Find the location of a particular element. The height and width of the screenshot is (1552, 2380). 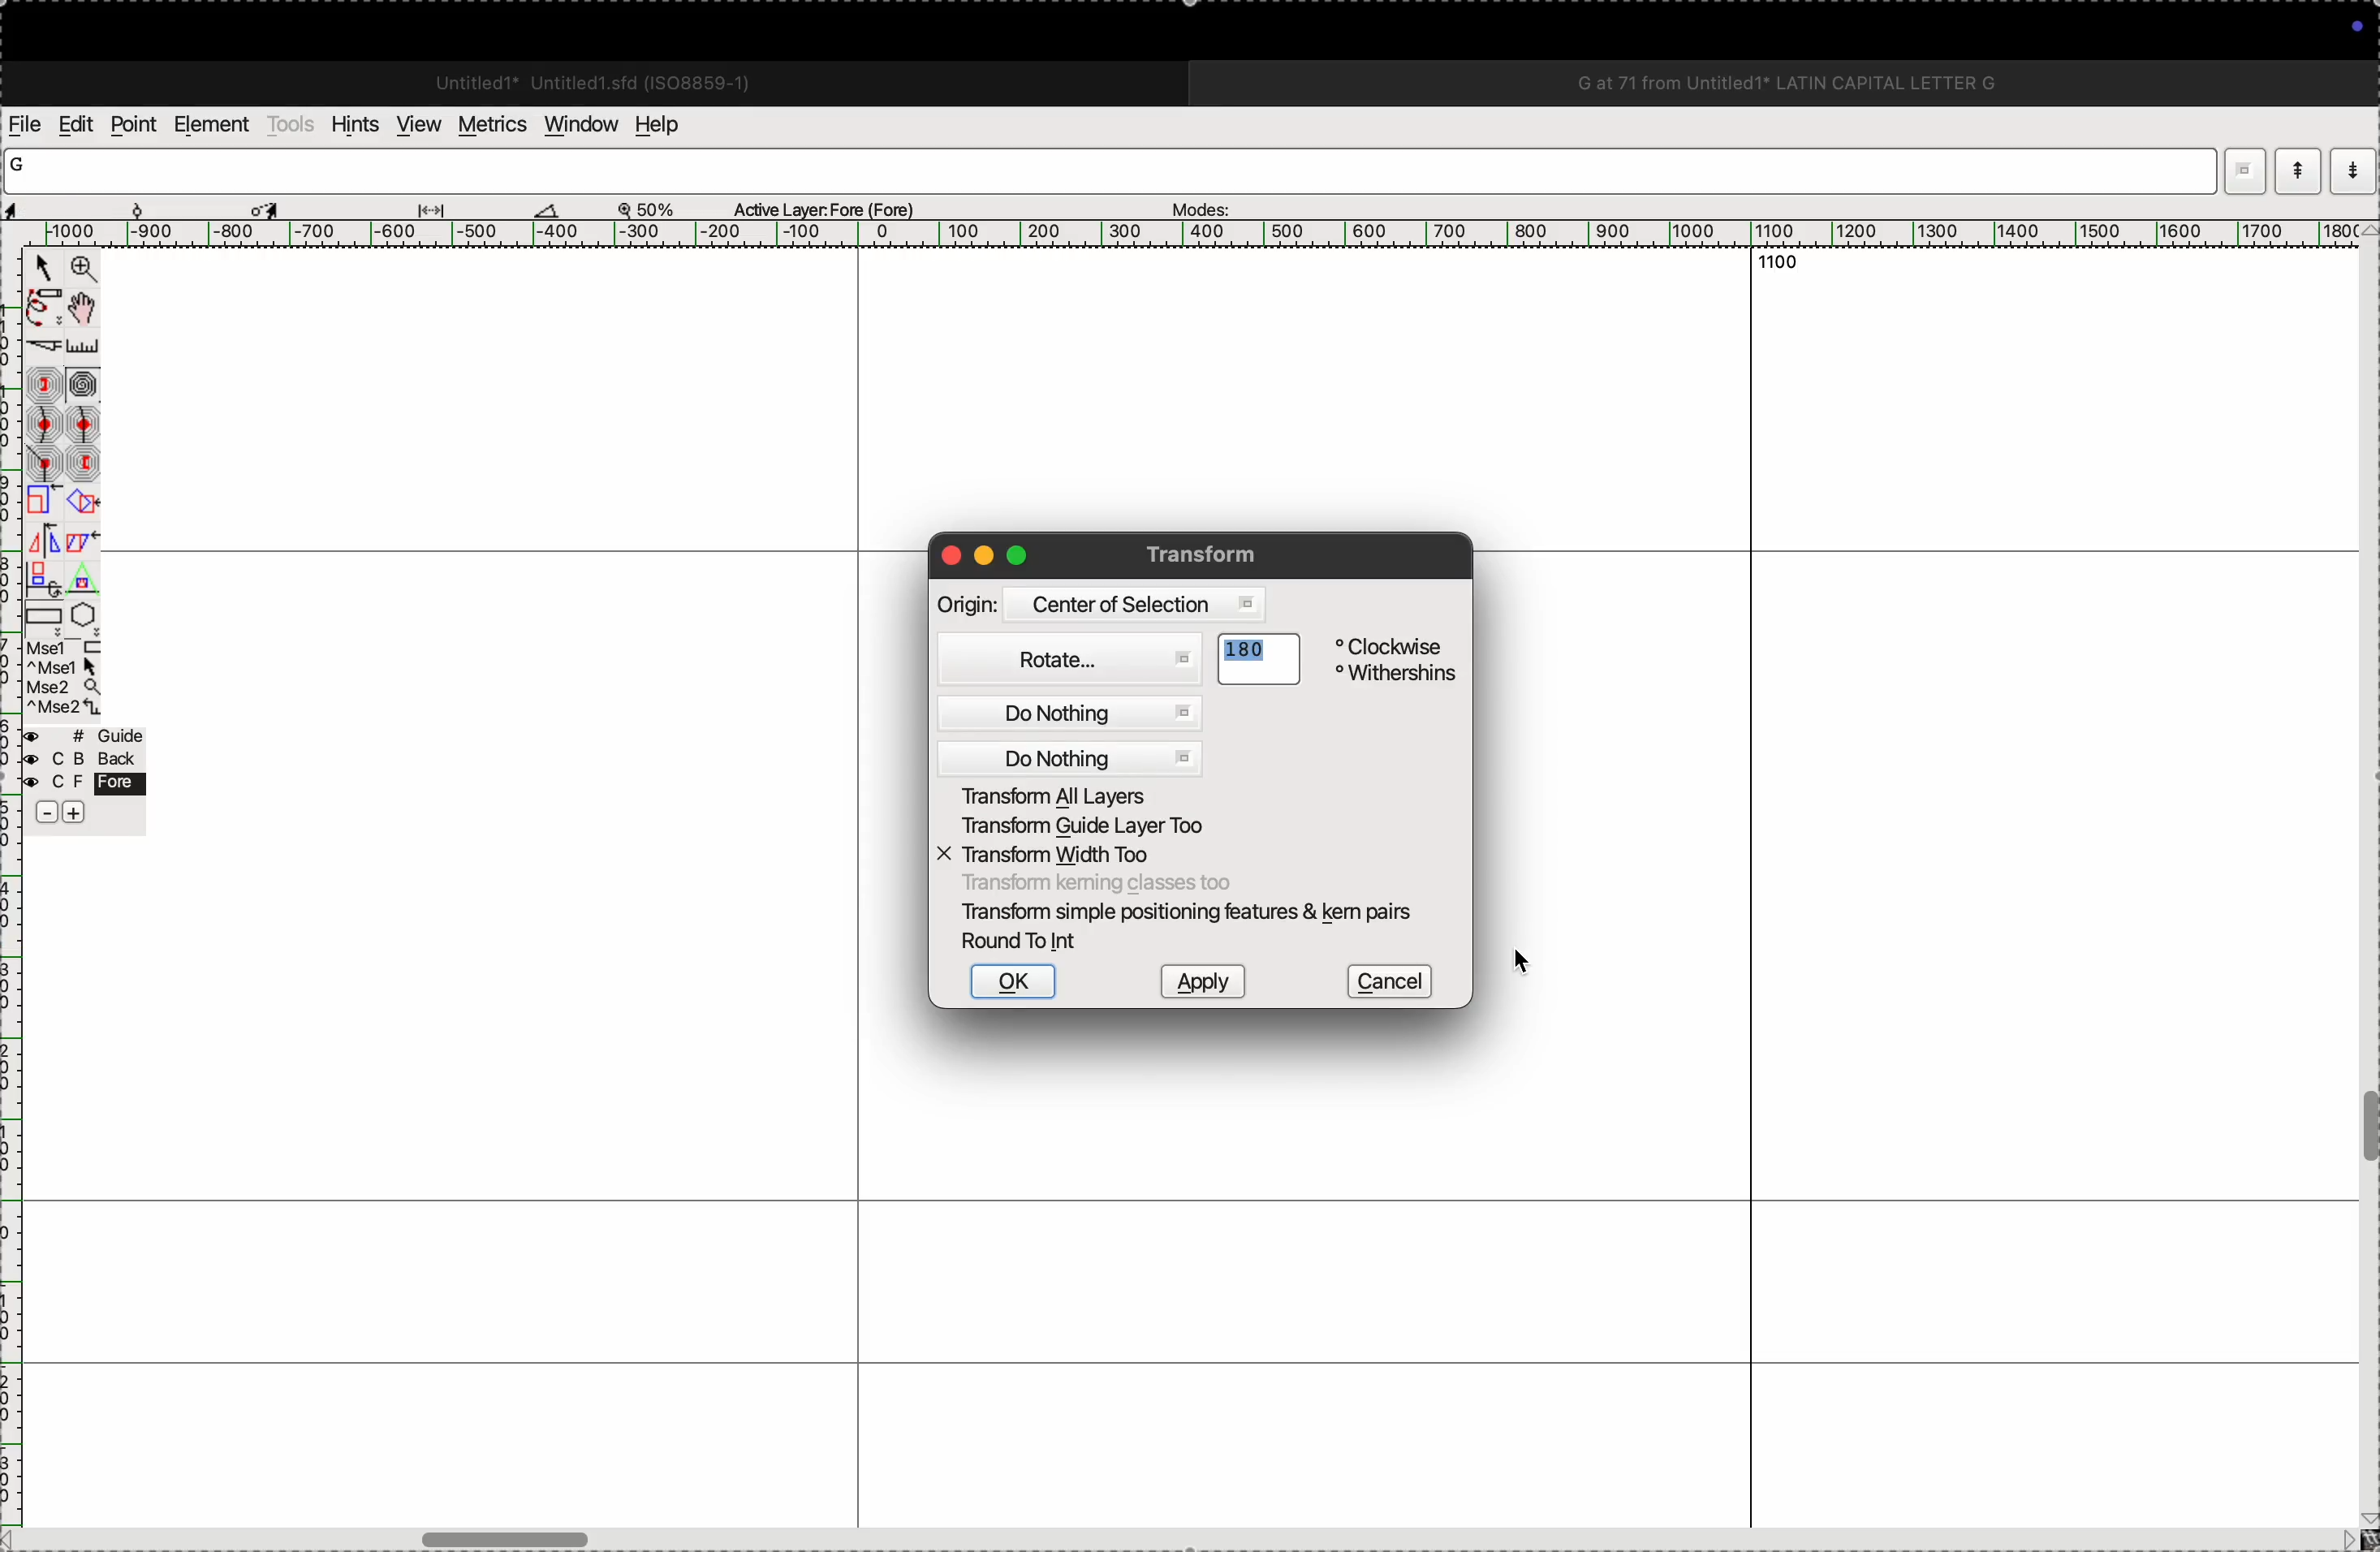

Active Layer: Fore (Fore) is located at coordinates (814, 210).